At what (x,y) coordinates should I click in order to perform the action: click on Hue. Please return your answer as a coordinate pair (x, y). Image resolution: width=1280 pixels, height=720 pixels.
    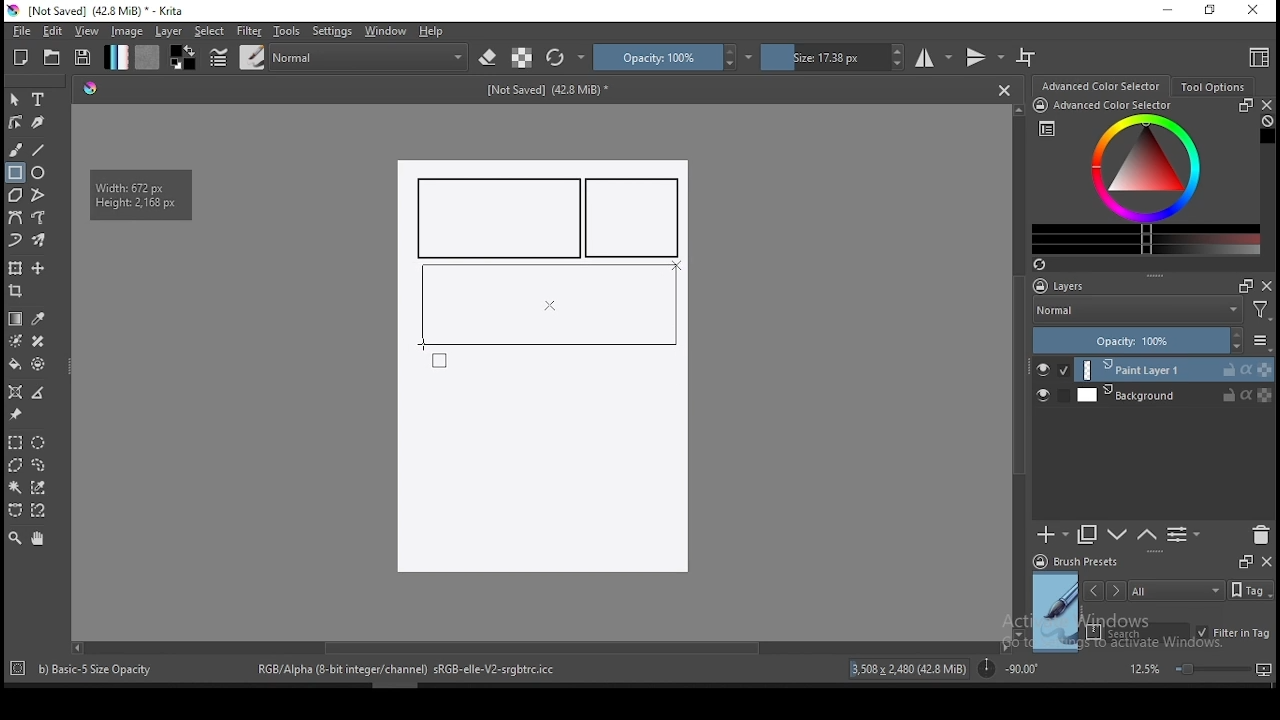
    Looking at the image, I should click on (90, 88).